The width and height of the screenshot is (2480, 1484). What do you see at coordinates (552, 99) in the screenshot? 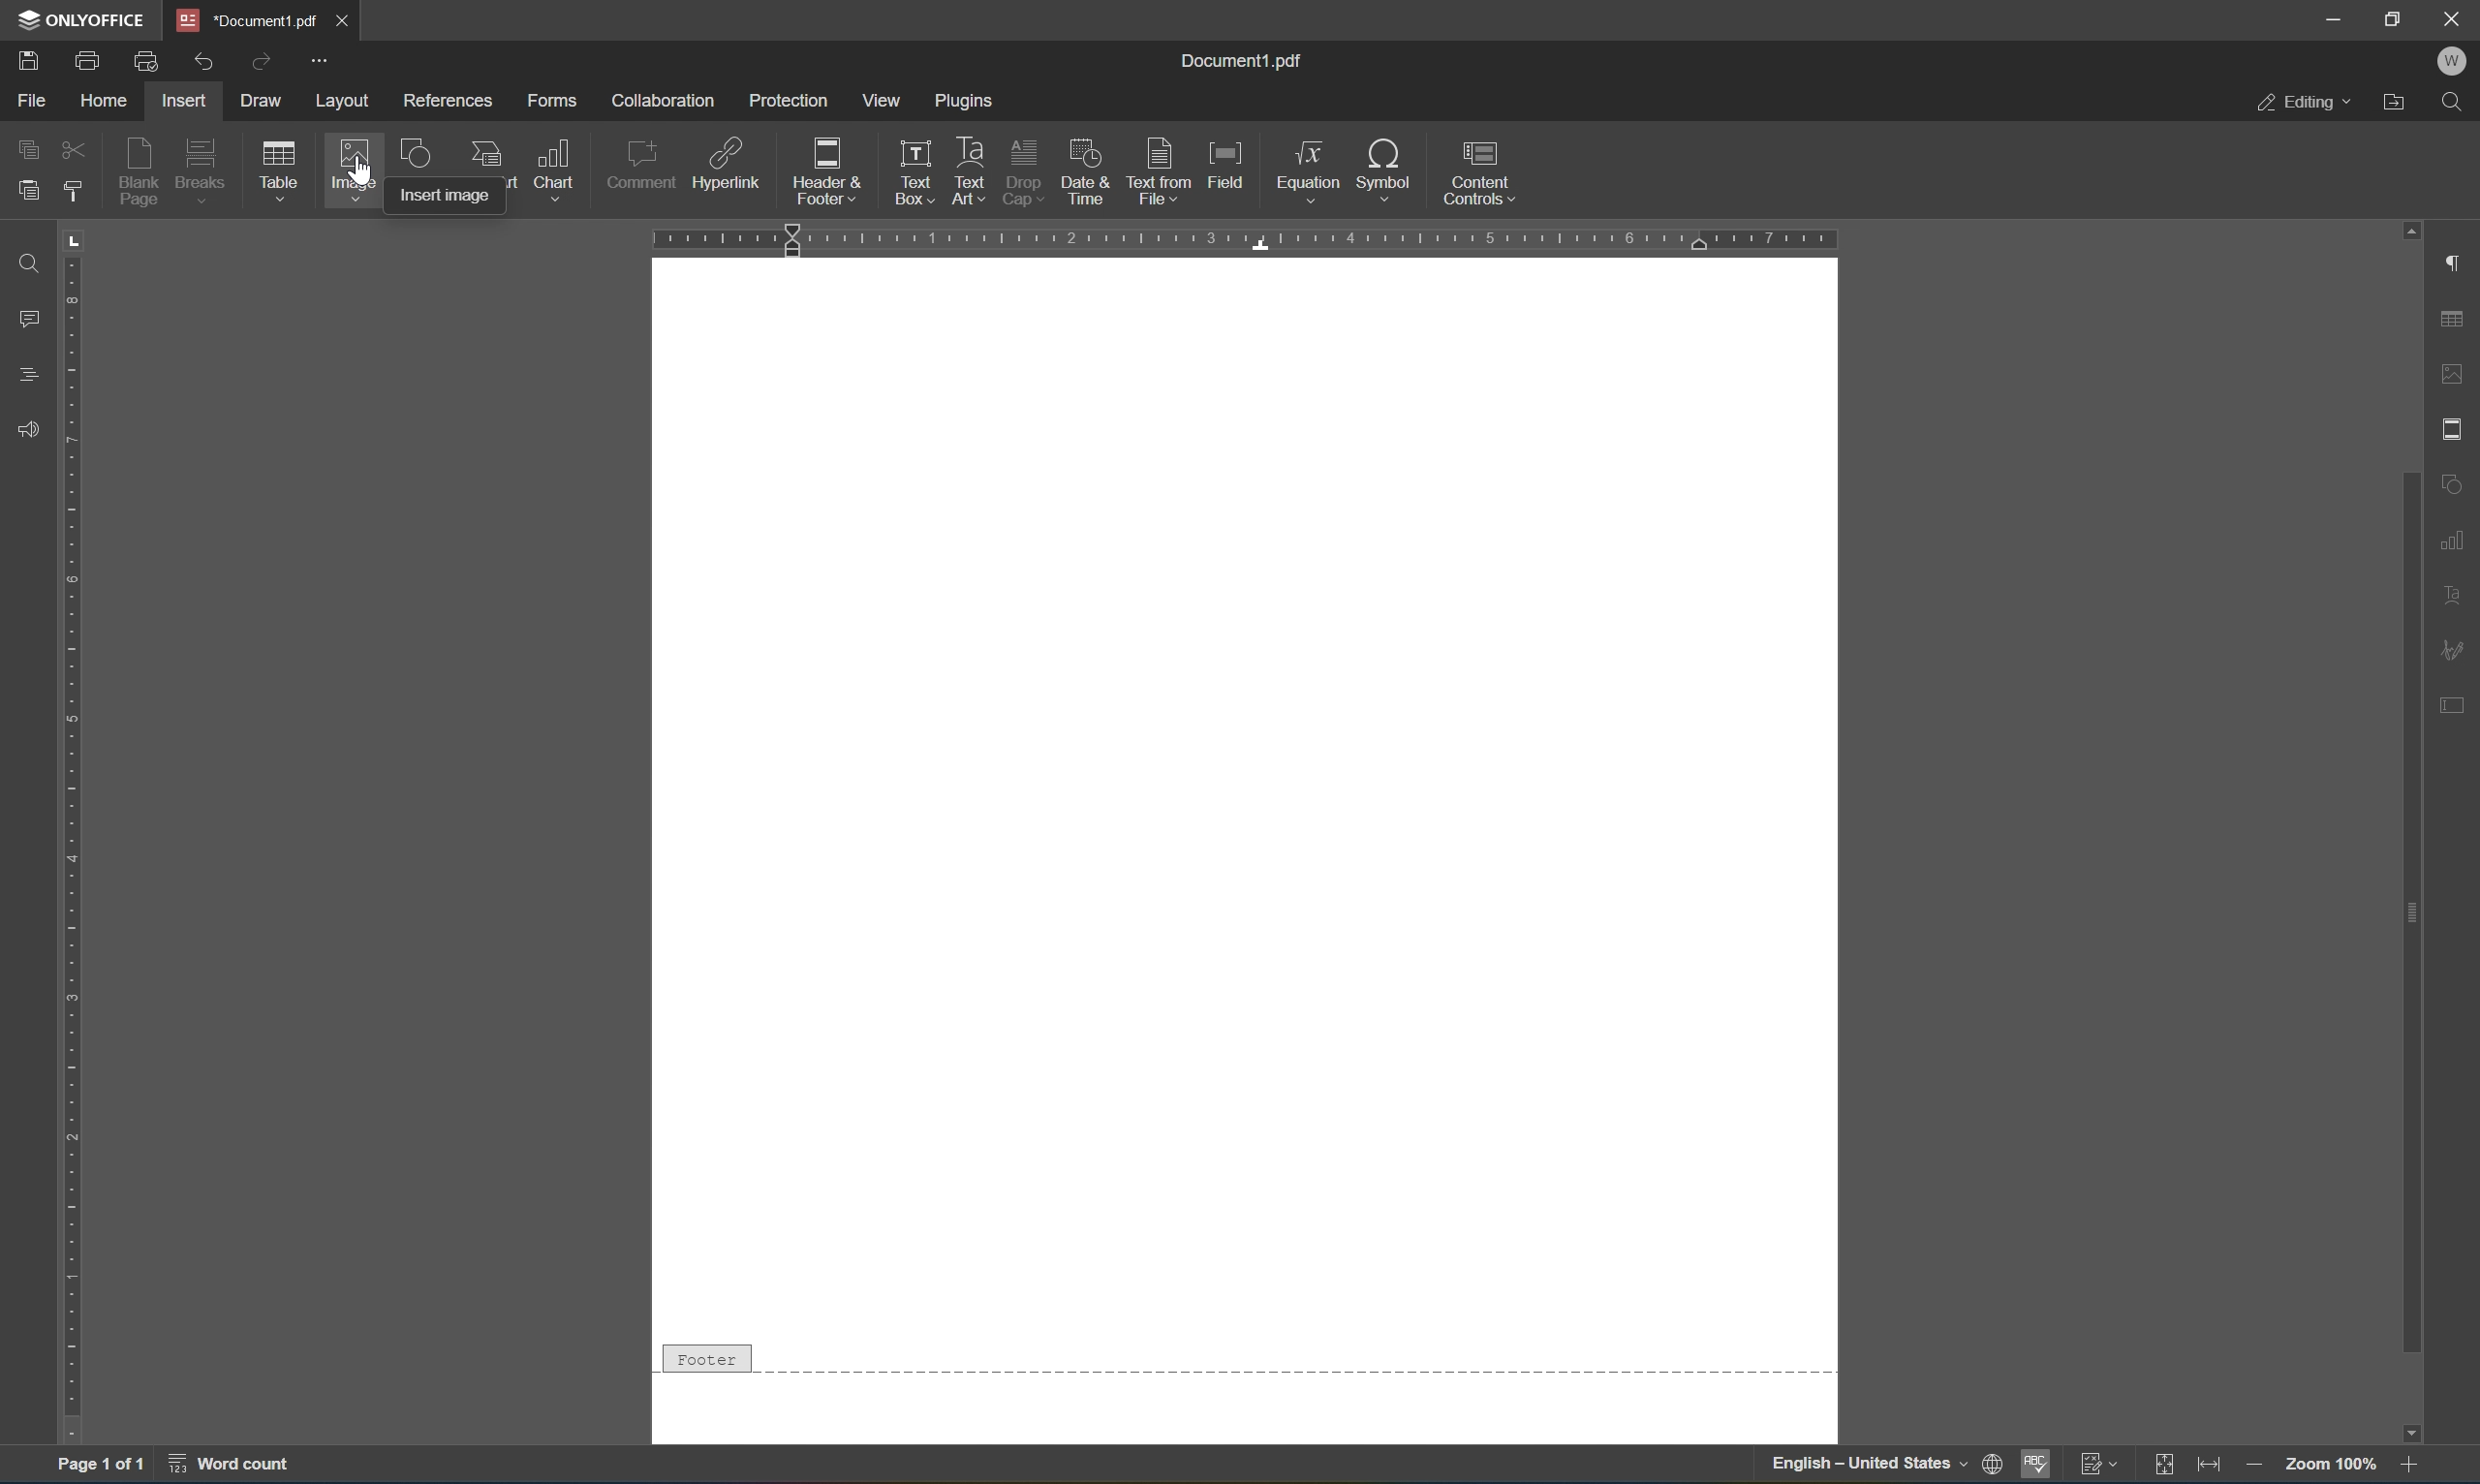
I see `forms` at bounding box center [552, 99].